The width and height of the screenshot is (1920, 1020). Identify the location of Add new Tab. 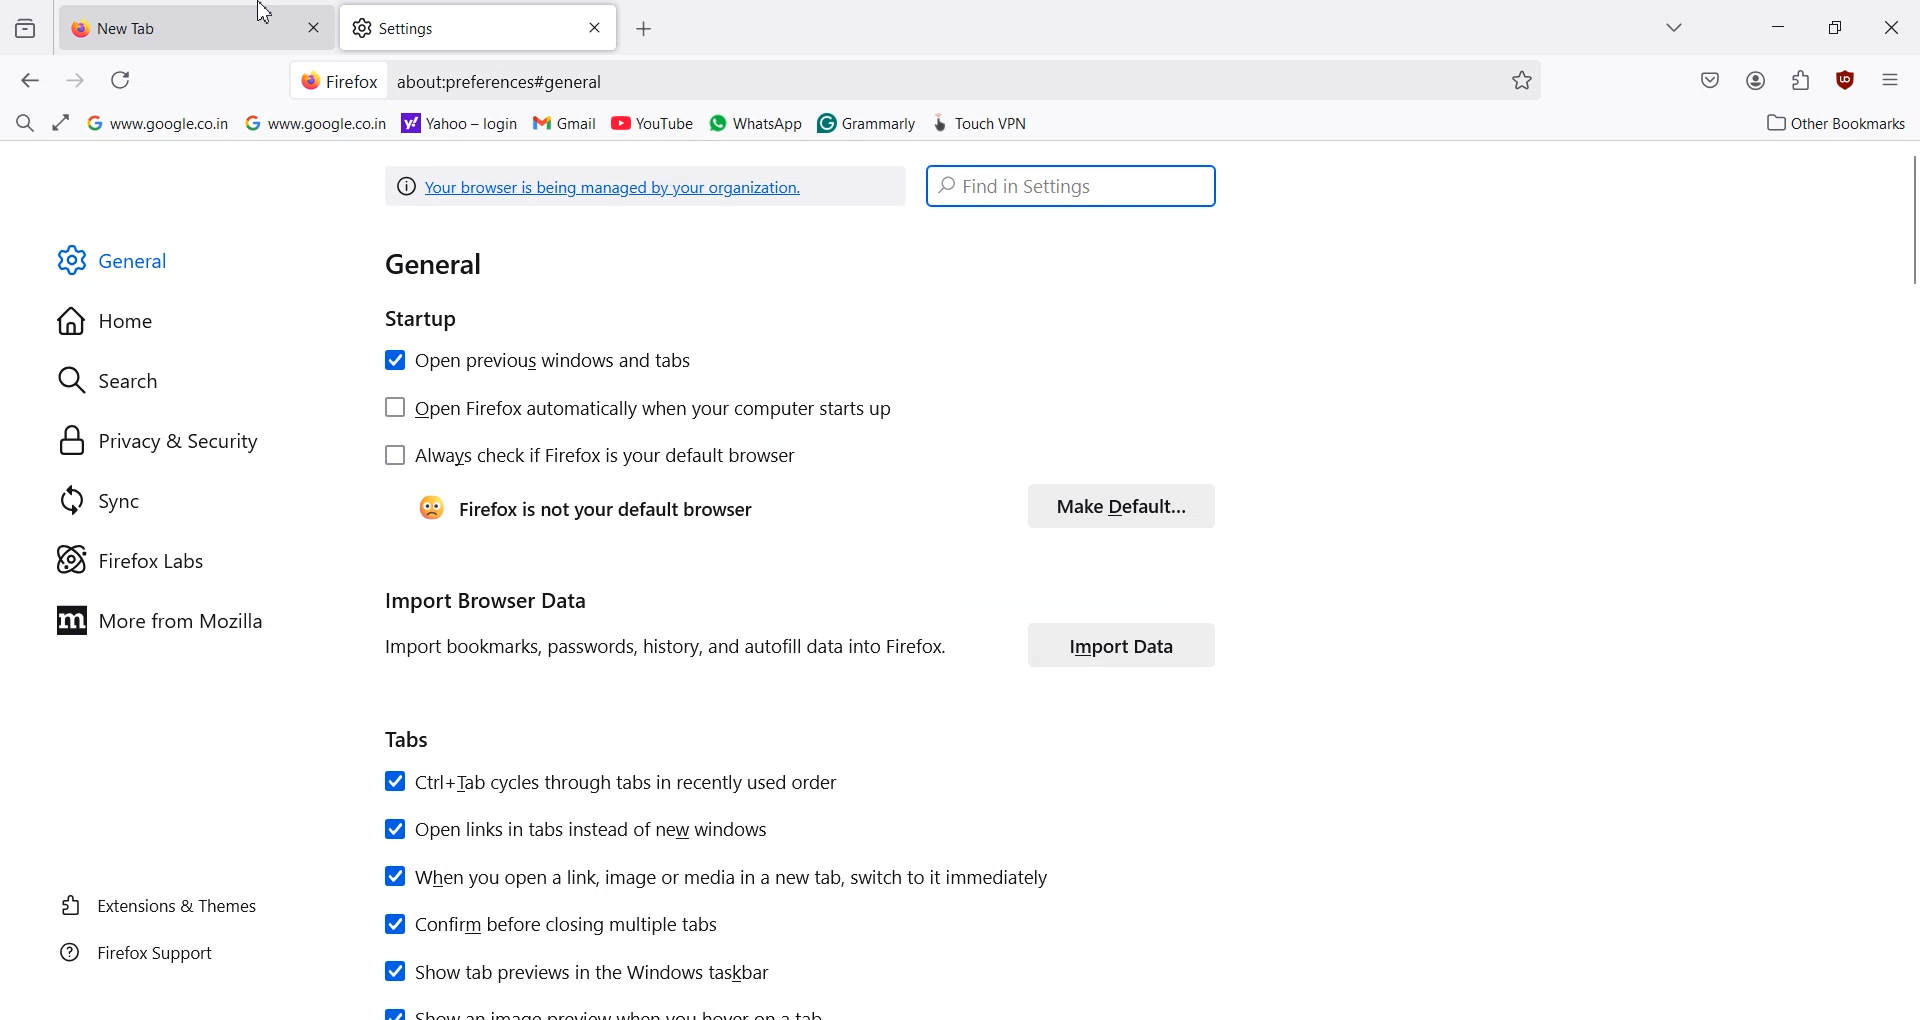
(650, 28).